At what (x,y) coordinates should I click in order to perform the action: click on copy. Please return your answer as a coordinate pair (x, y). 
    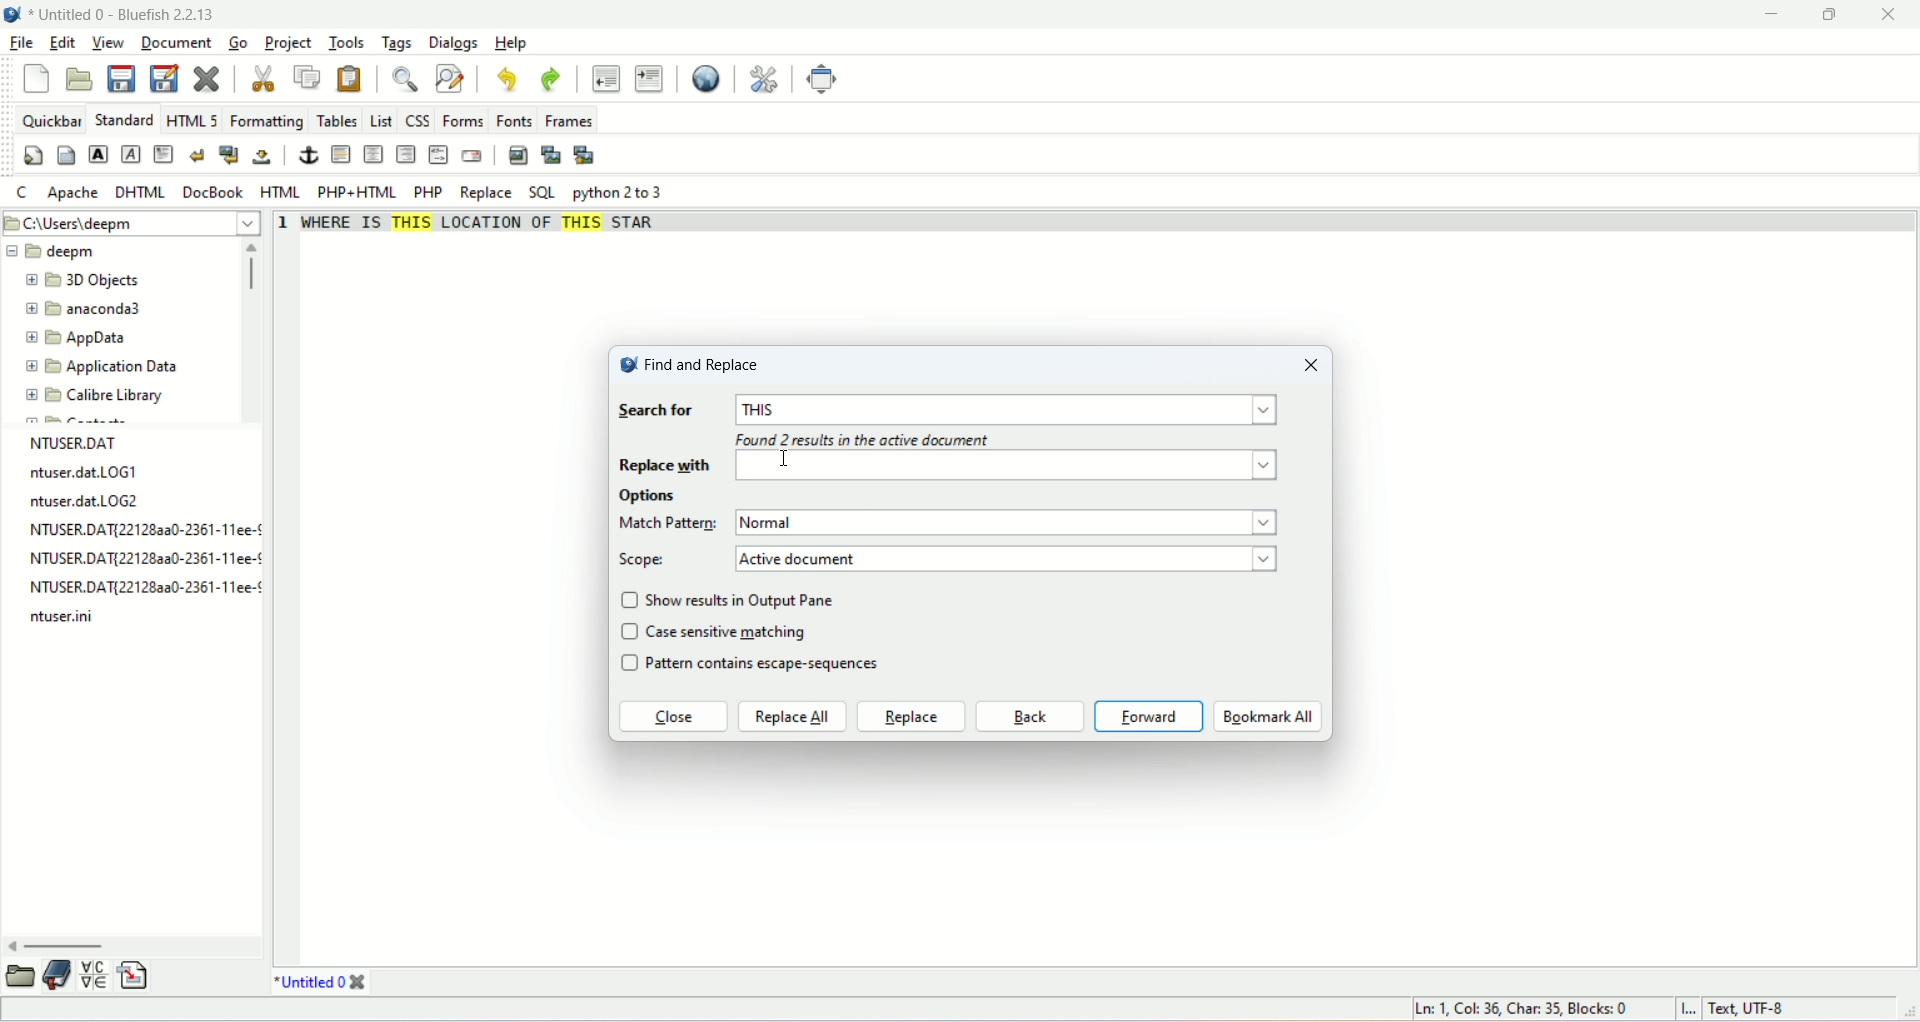
    Looking at the image, I should click on (309, 76).